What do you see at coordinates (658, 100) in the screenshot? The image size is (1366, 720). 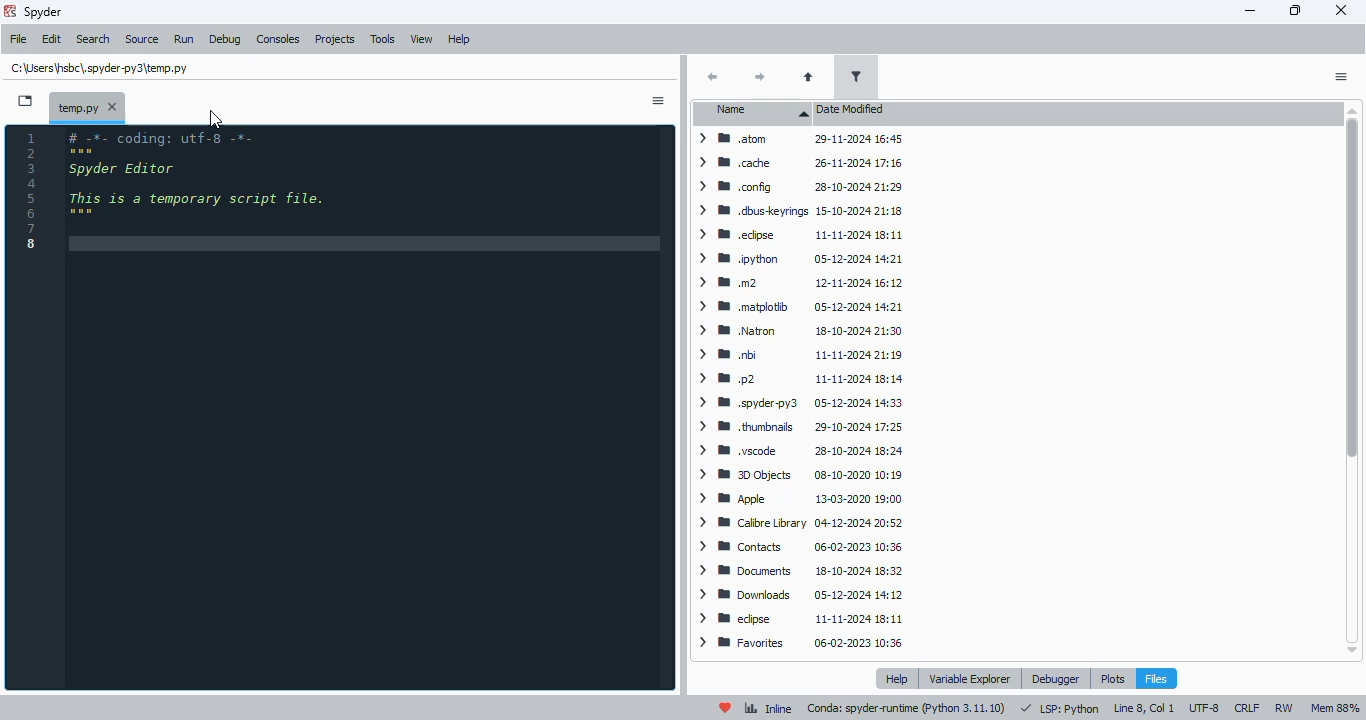 I see `options` at bounding box center [658, 100].